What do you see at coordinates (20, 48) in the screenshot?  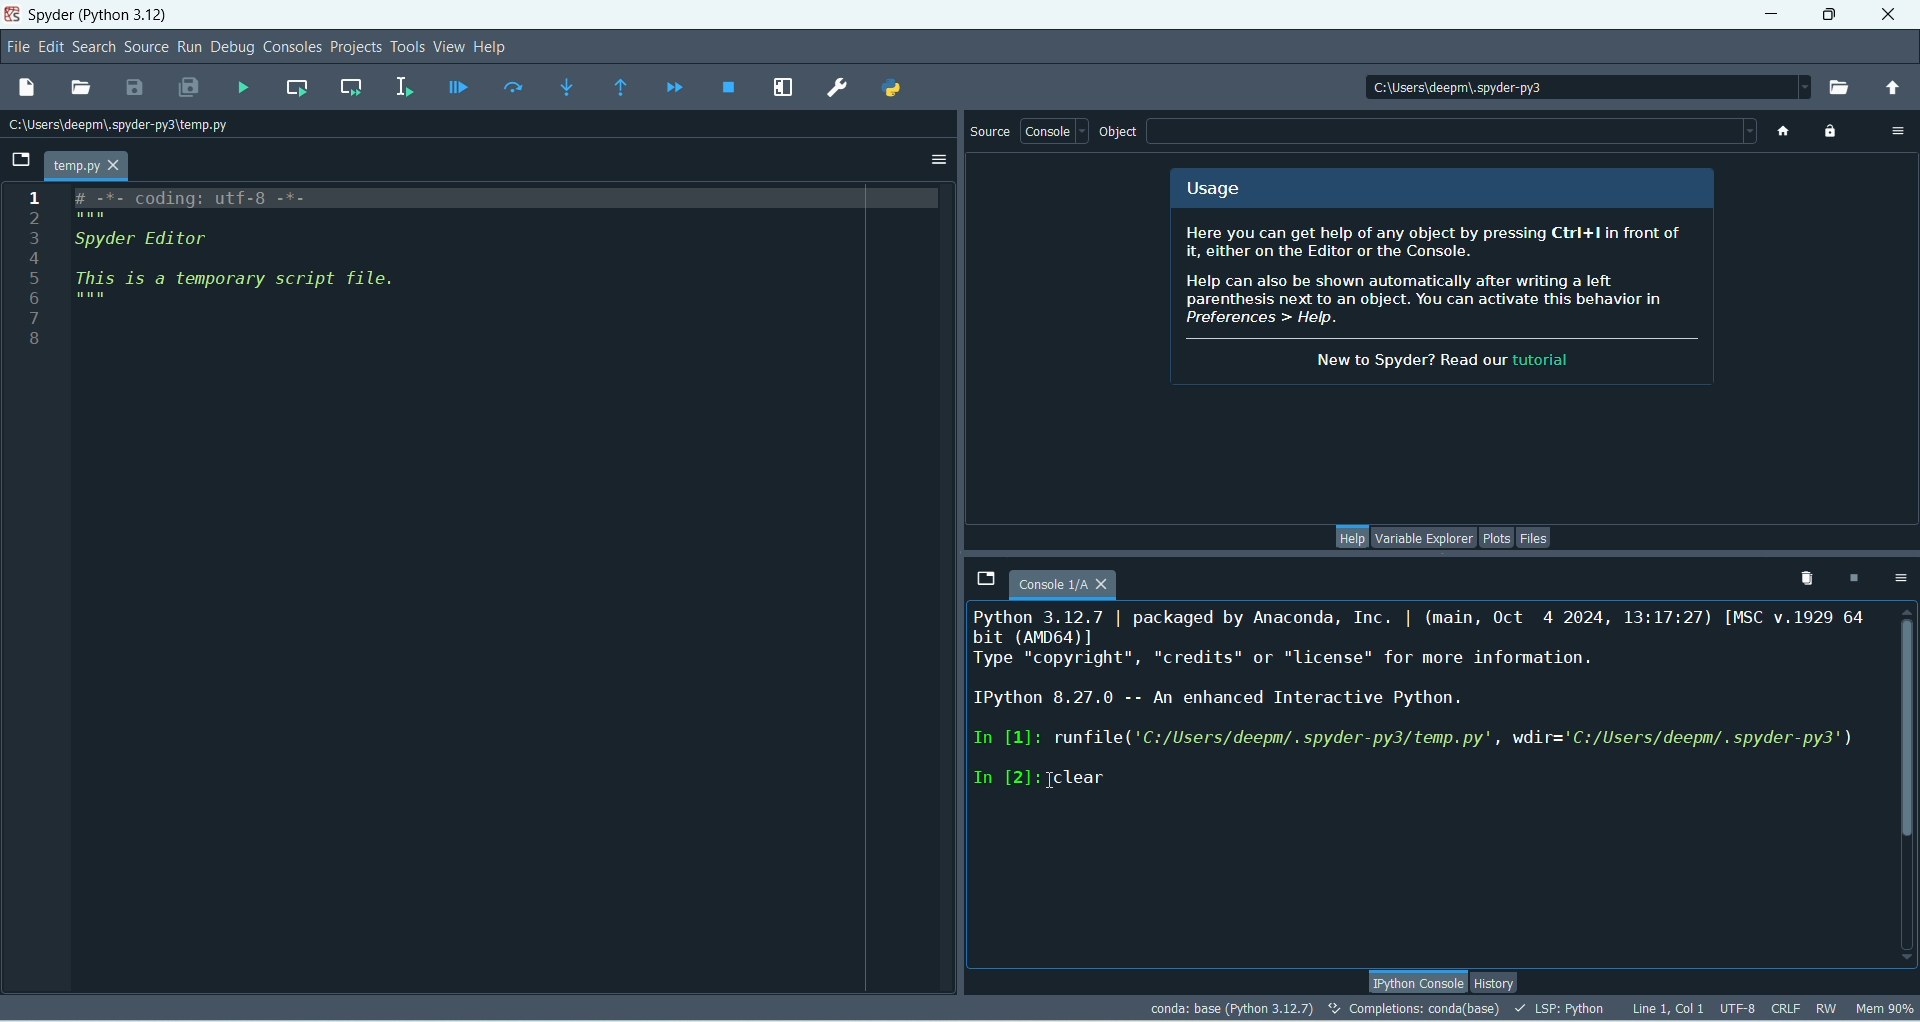 I see `file` at bounding box center [20, 48].